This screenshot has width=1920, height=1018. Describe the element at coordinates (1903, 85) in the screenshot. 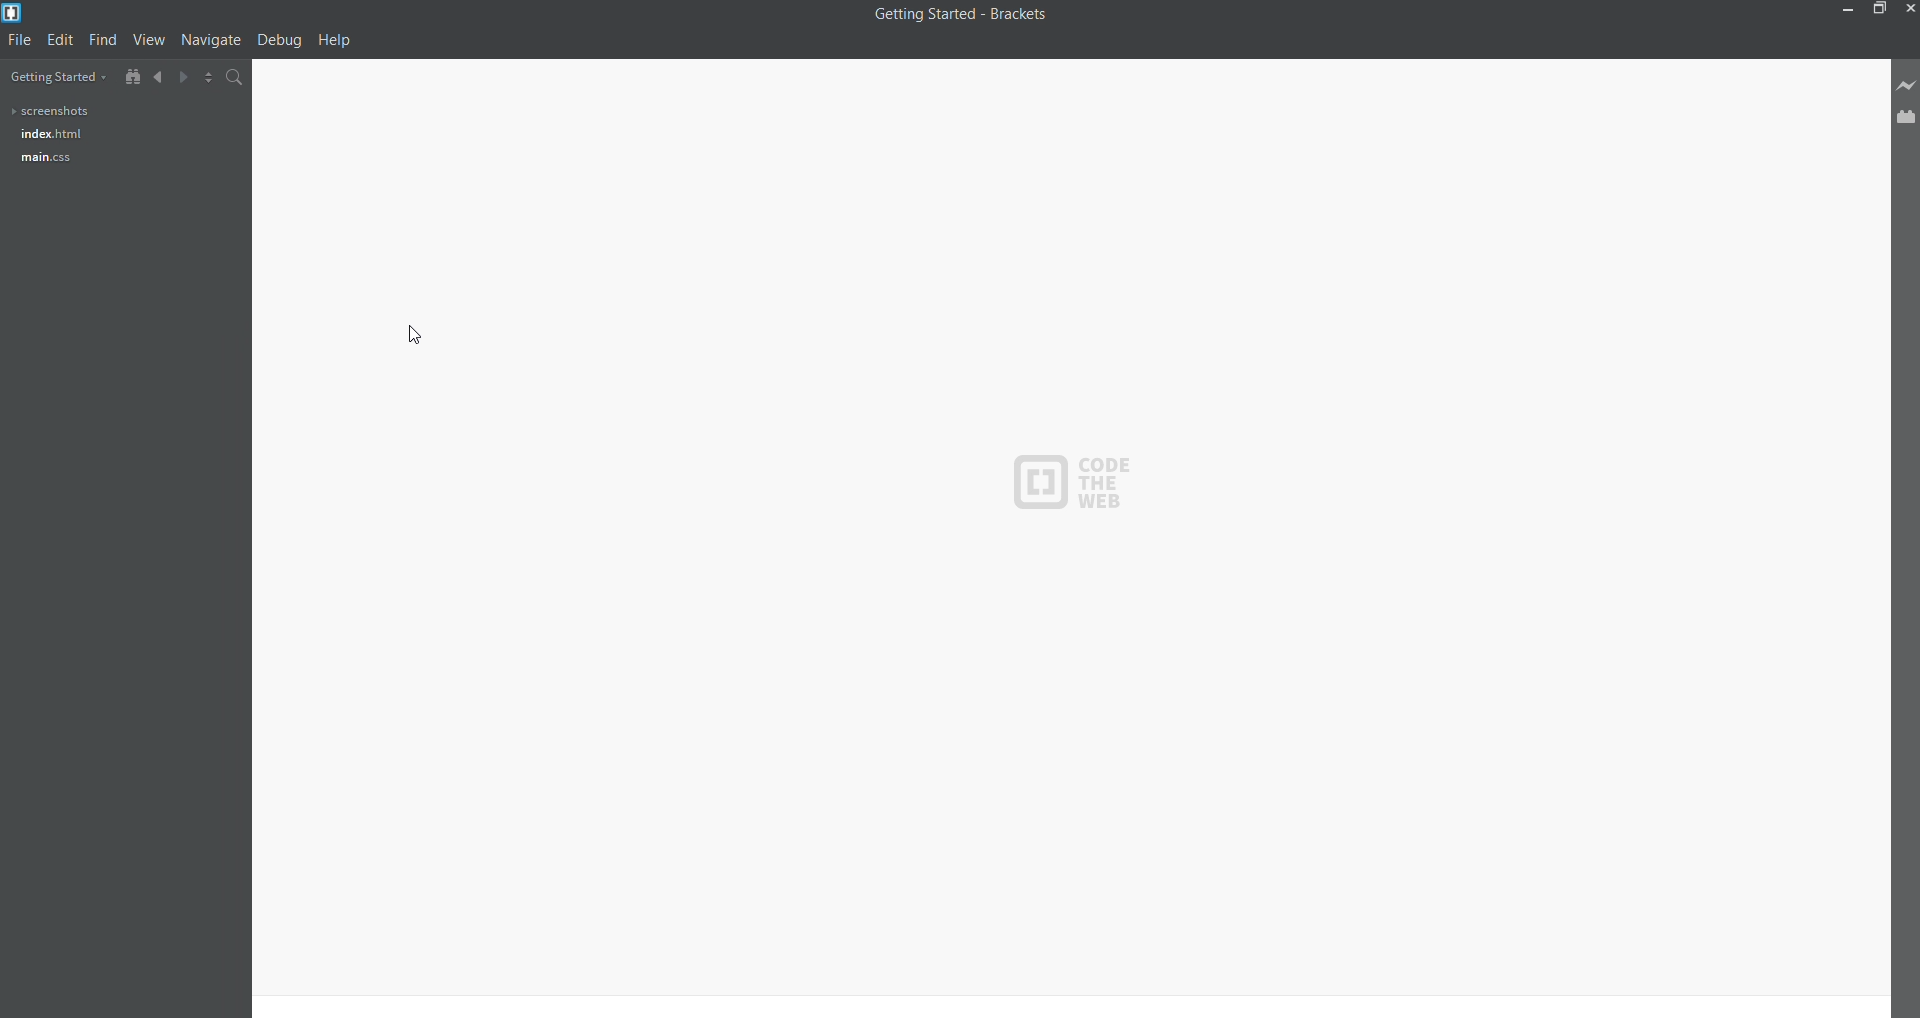

I see `live preview` at that location.